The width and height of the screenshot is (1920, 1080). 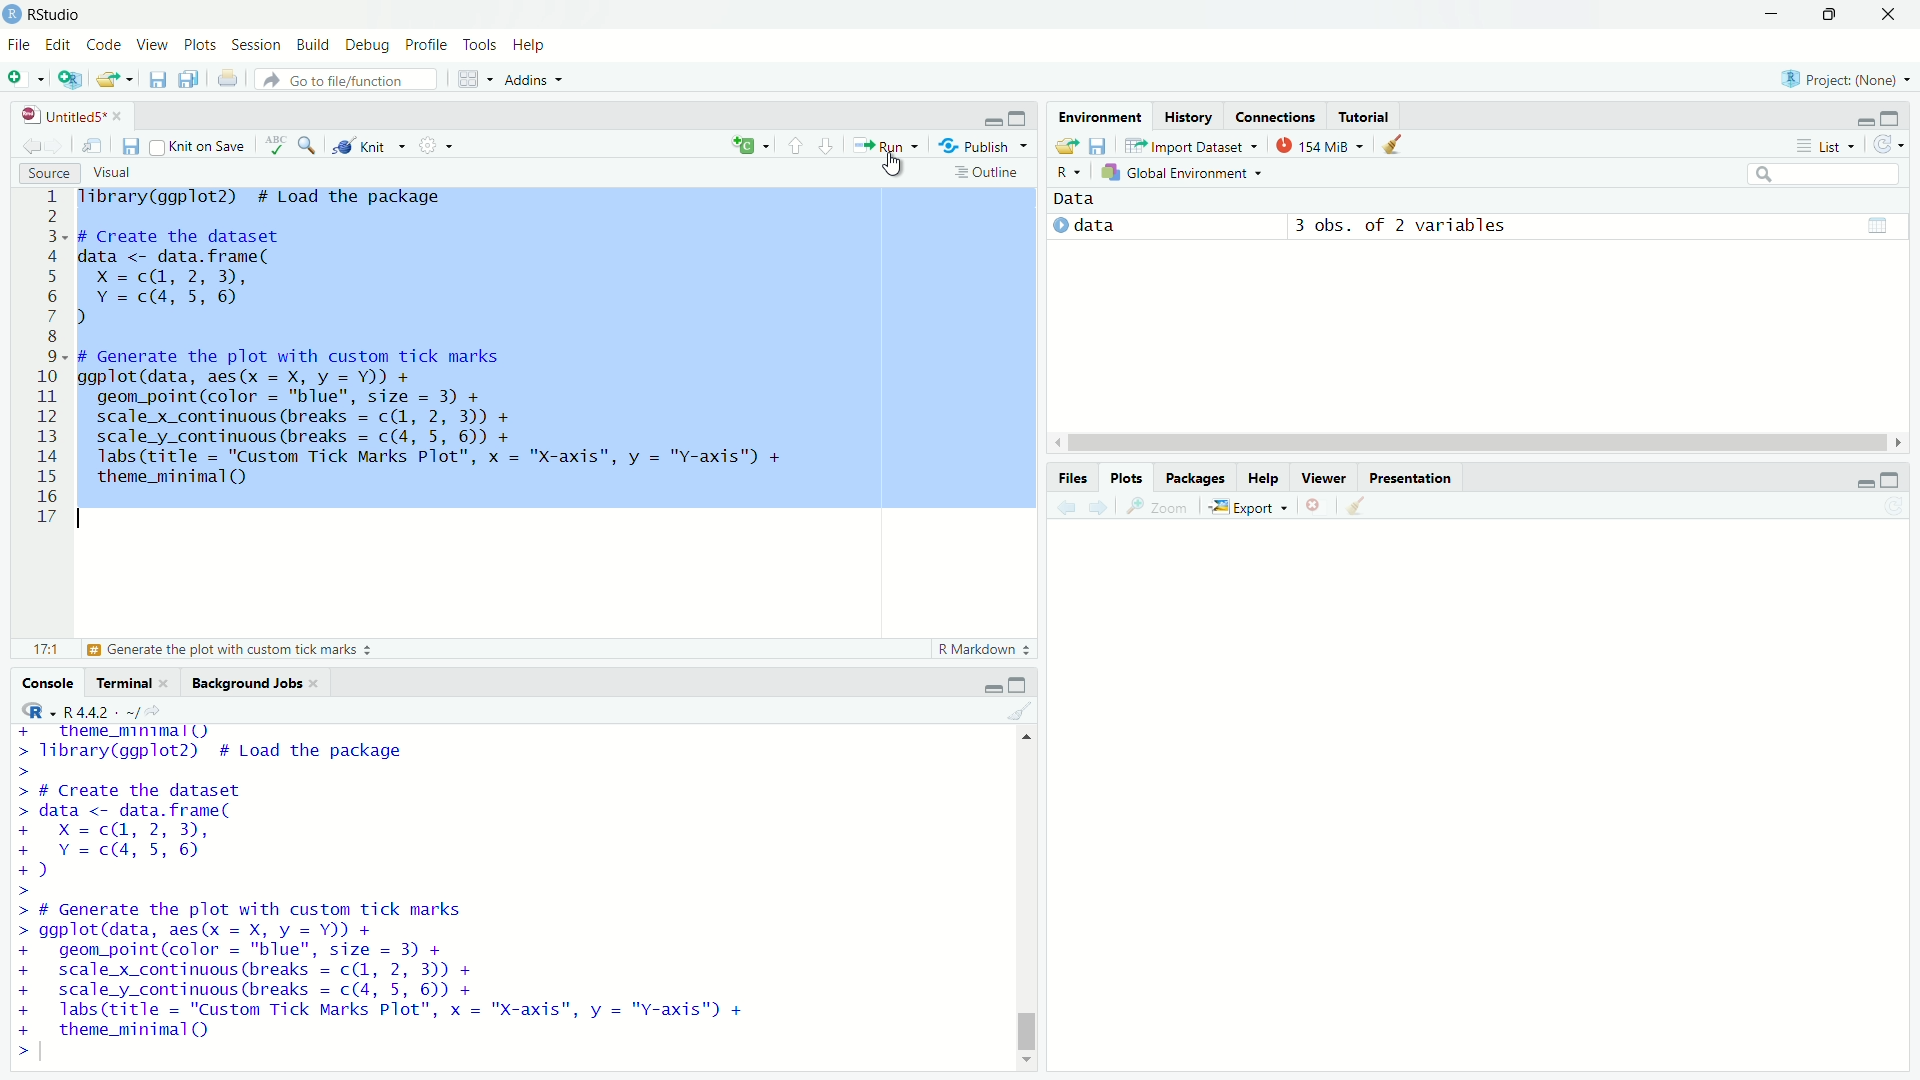 I want to click on background jobs, so click(x=249, y=683).